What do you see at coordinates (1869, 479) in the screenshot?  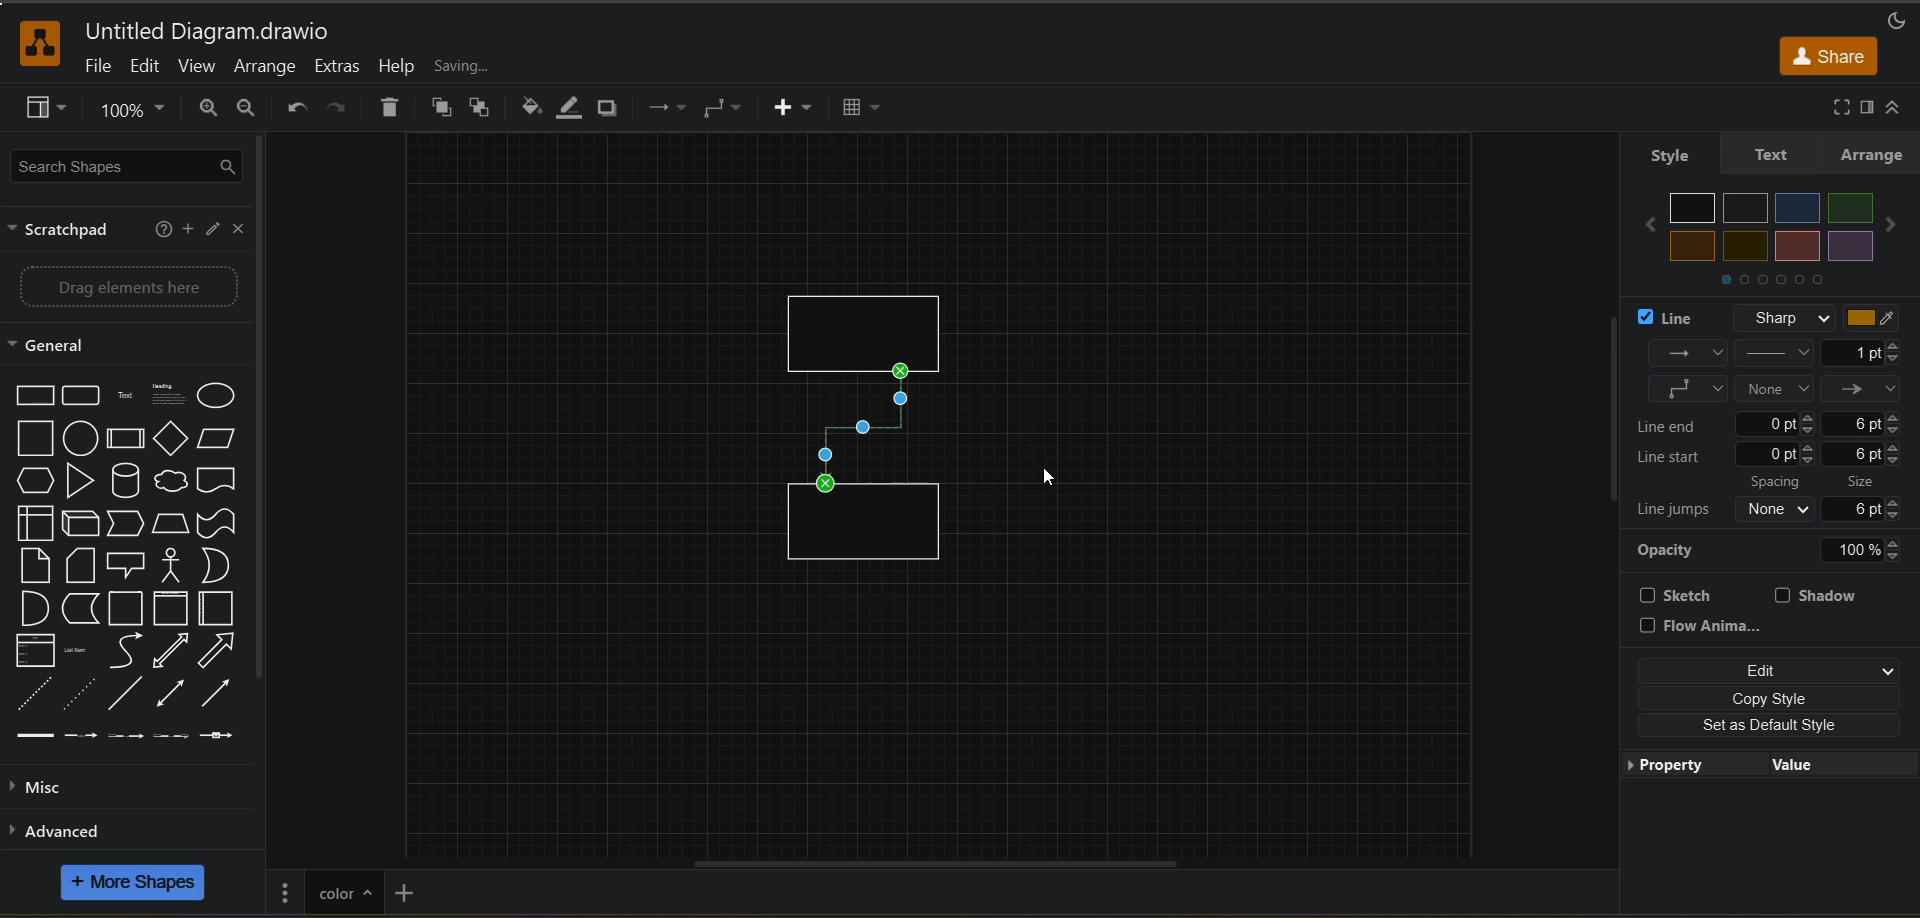 I see `Size` at bounding box center [1869, 479].